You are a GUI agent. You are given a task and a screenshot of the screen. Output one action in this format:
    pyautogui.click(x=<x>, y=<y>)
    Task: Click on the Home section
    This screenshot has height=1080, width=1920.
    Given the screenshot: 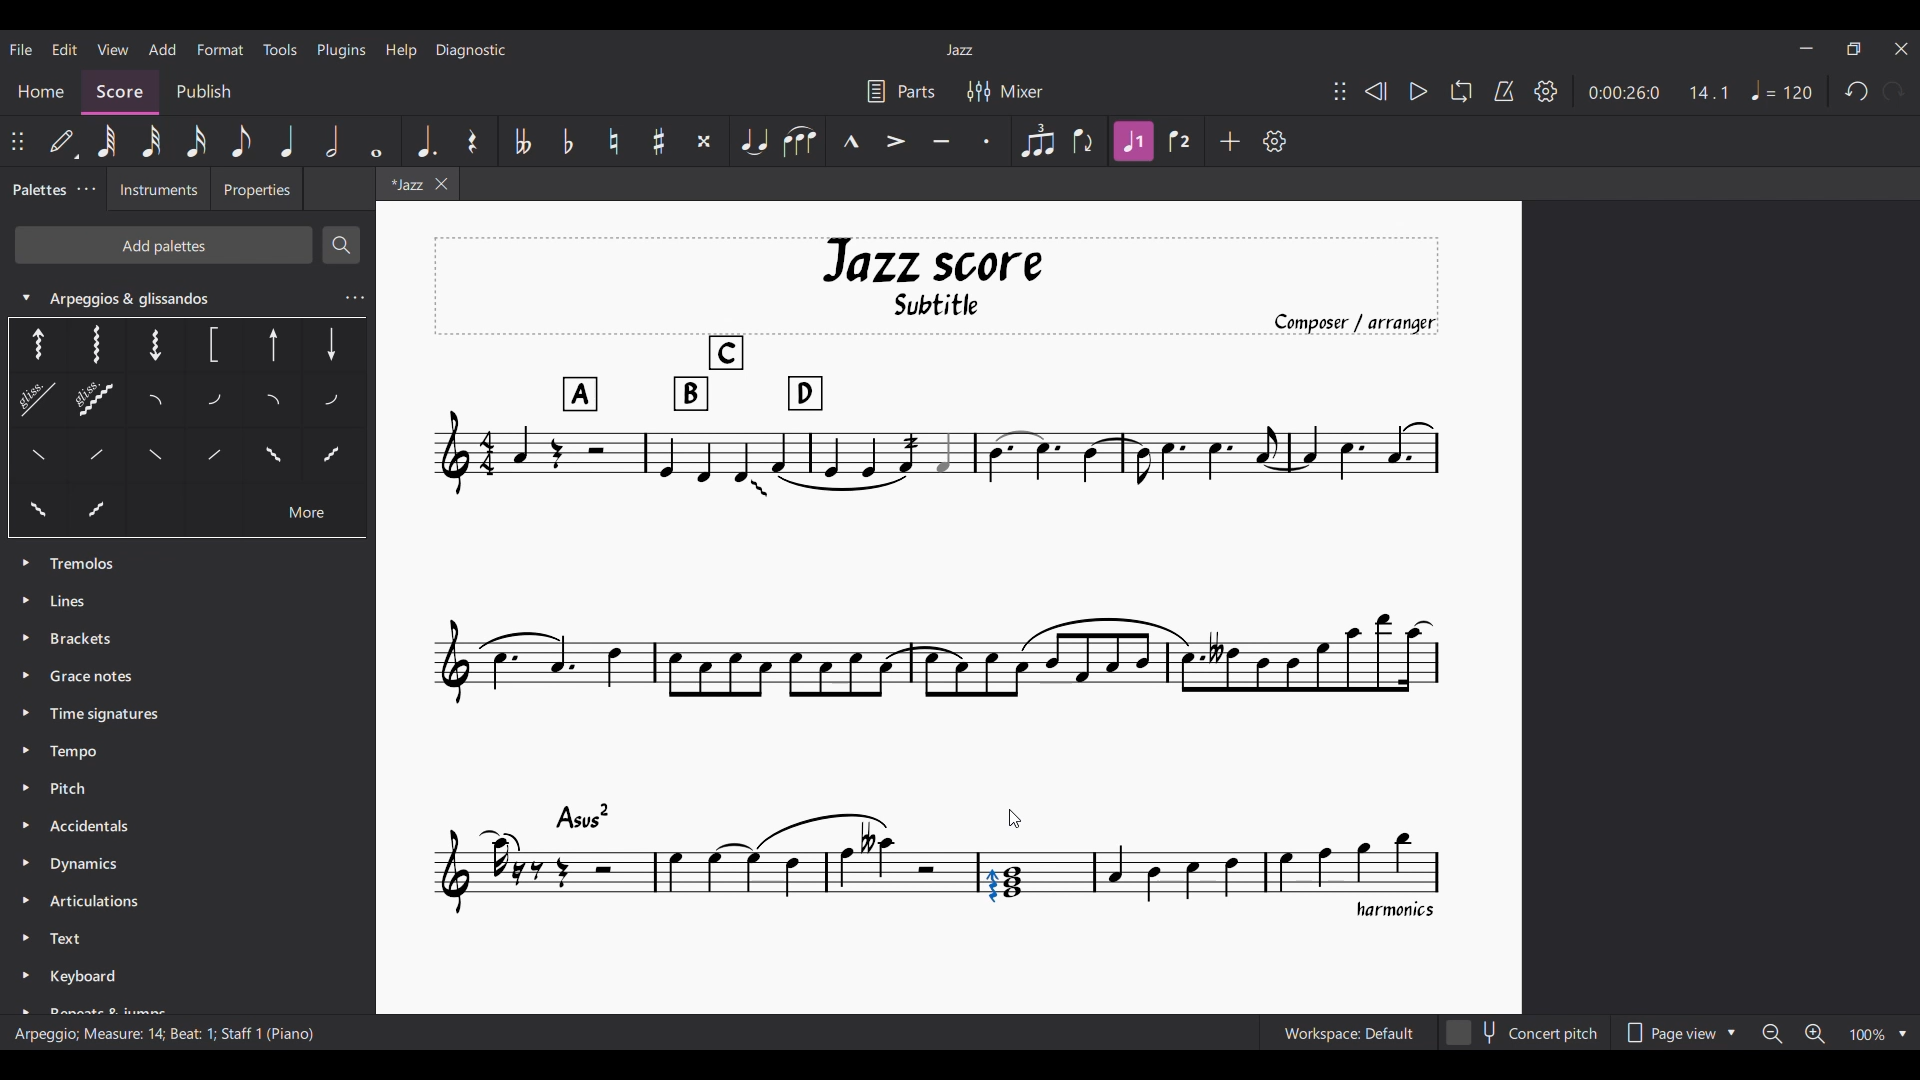 What is the action you would take?
    pyautogui.click(x=41, y=93)
    